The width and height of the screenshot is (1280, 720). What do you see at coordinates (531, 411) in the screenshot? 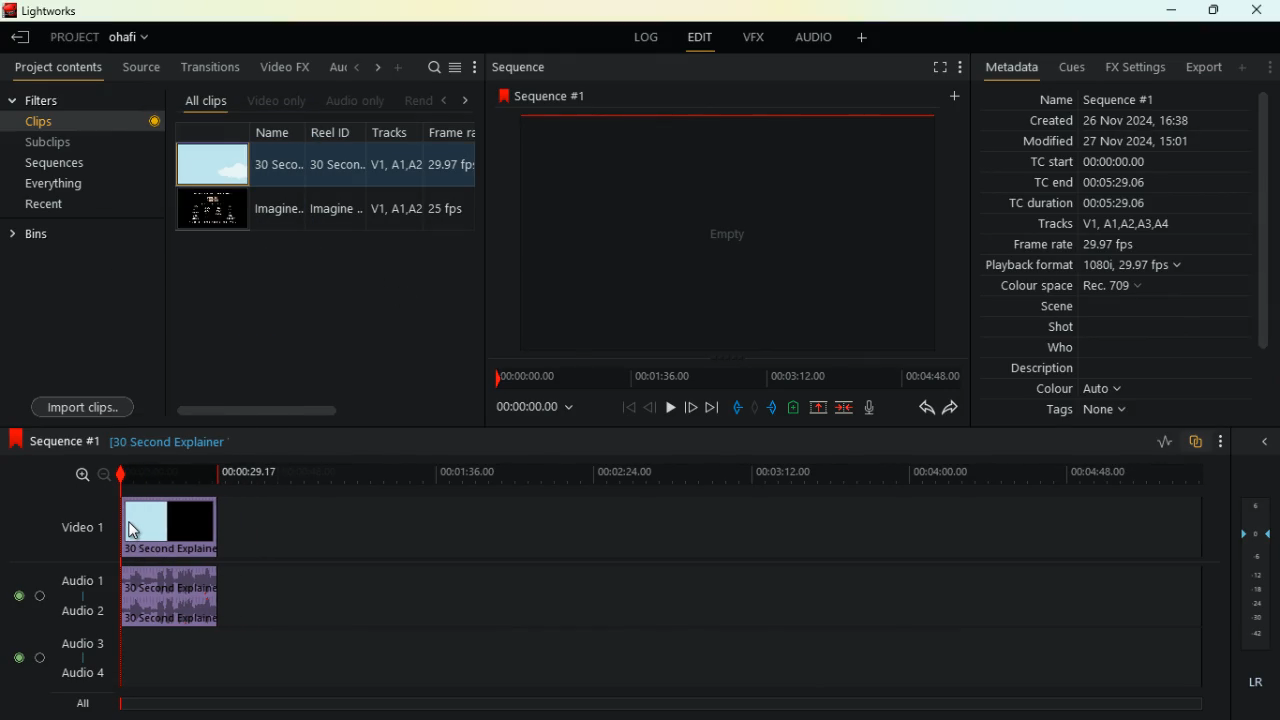
I see `time` at bounding box center [531, 411].